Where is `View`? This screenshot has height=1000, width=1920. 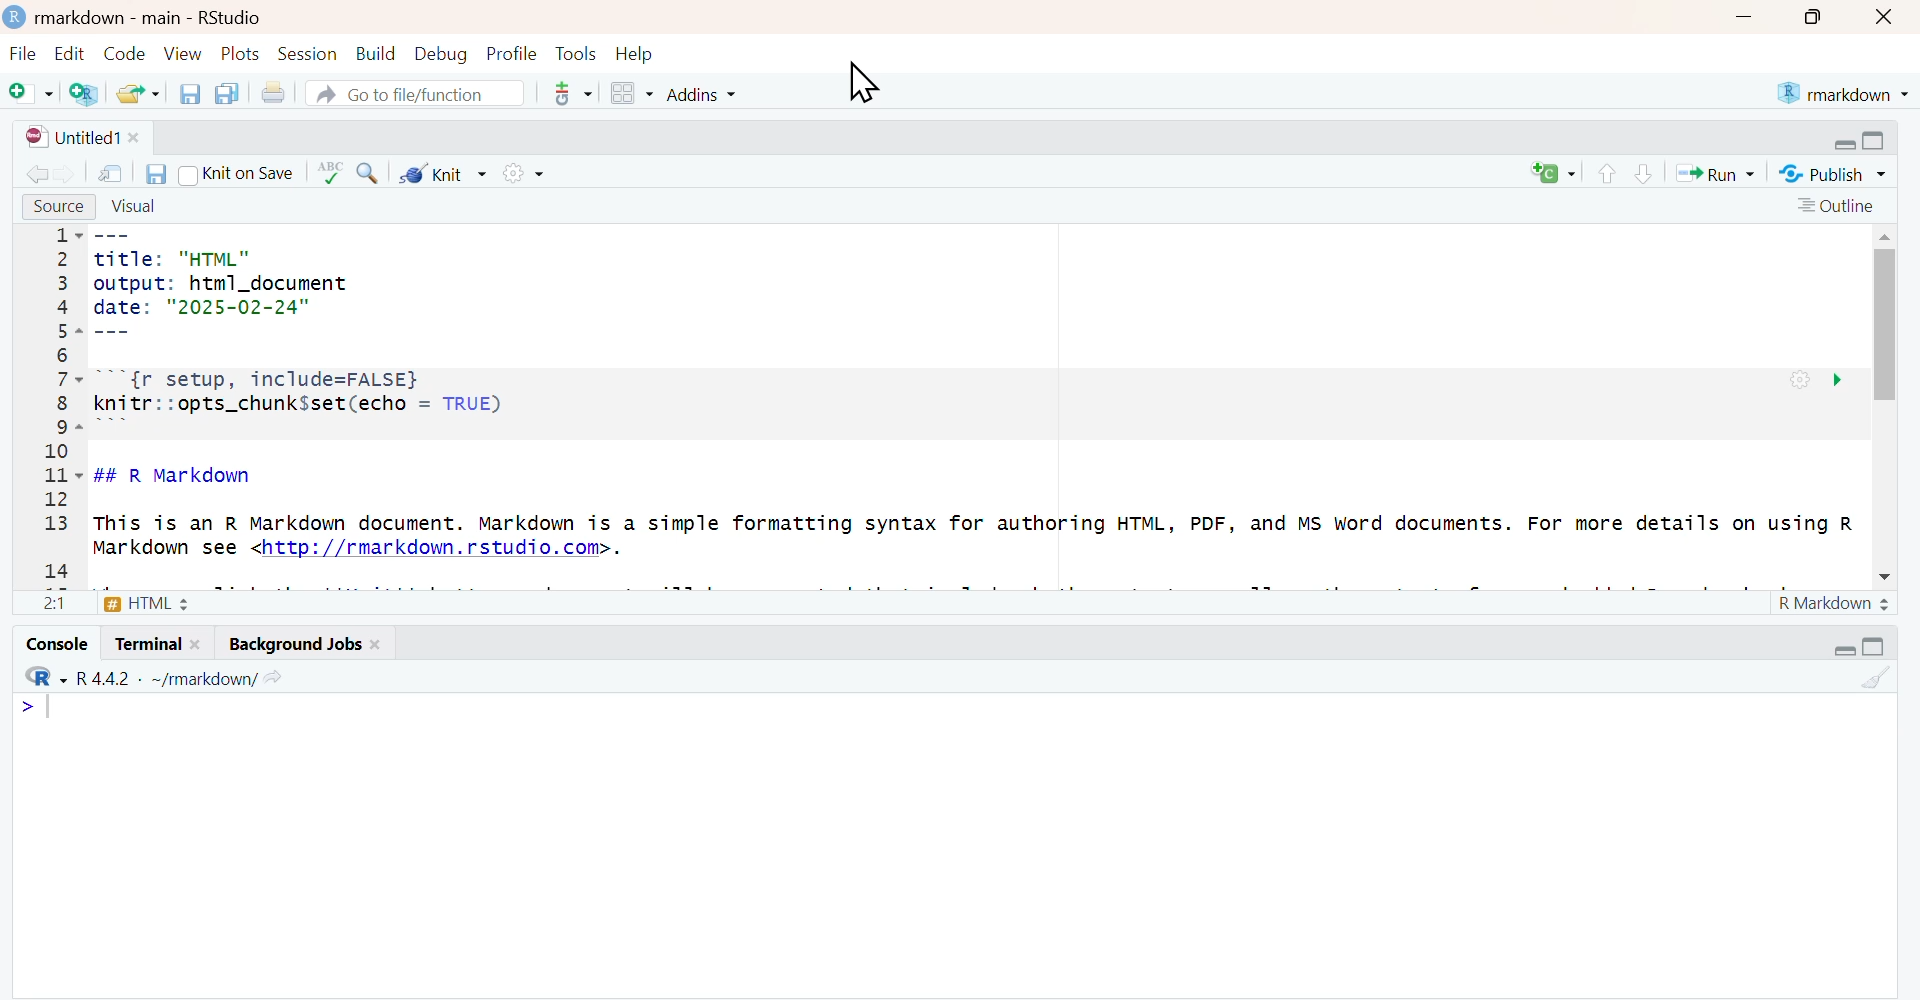
View is located at coordinates (183, 53).